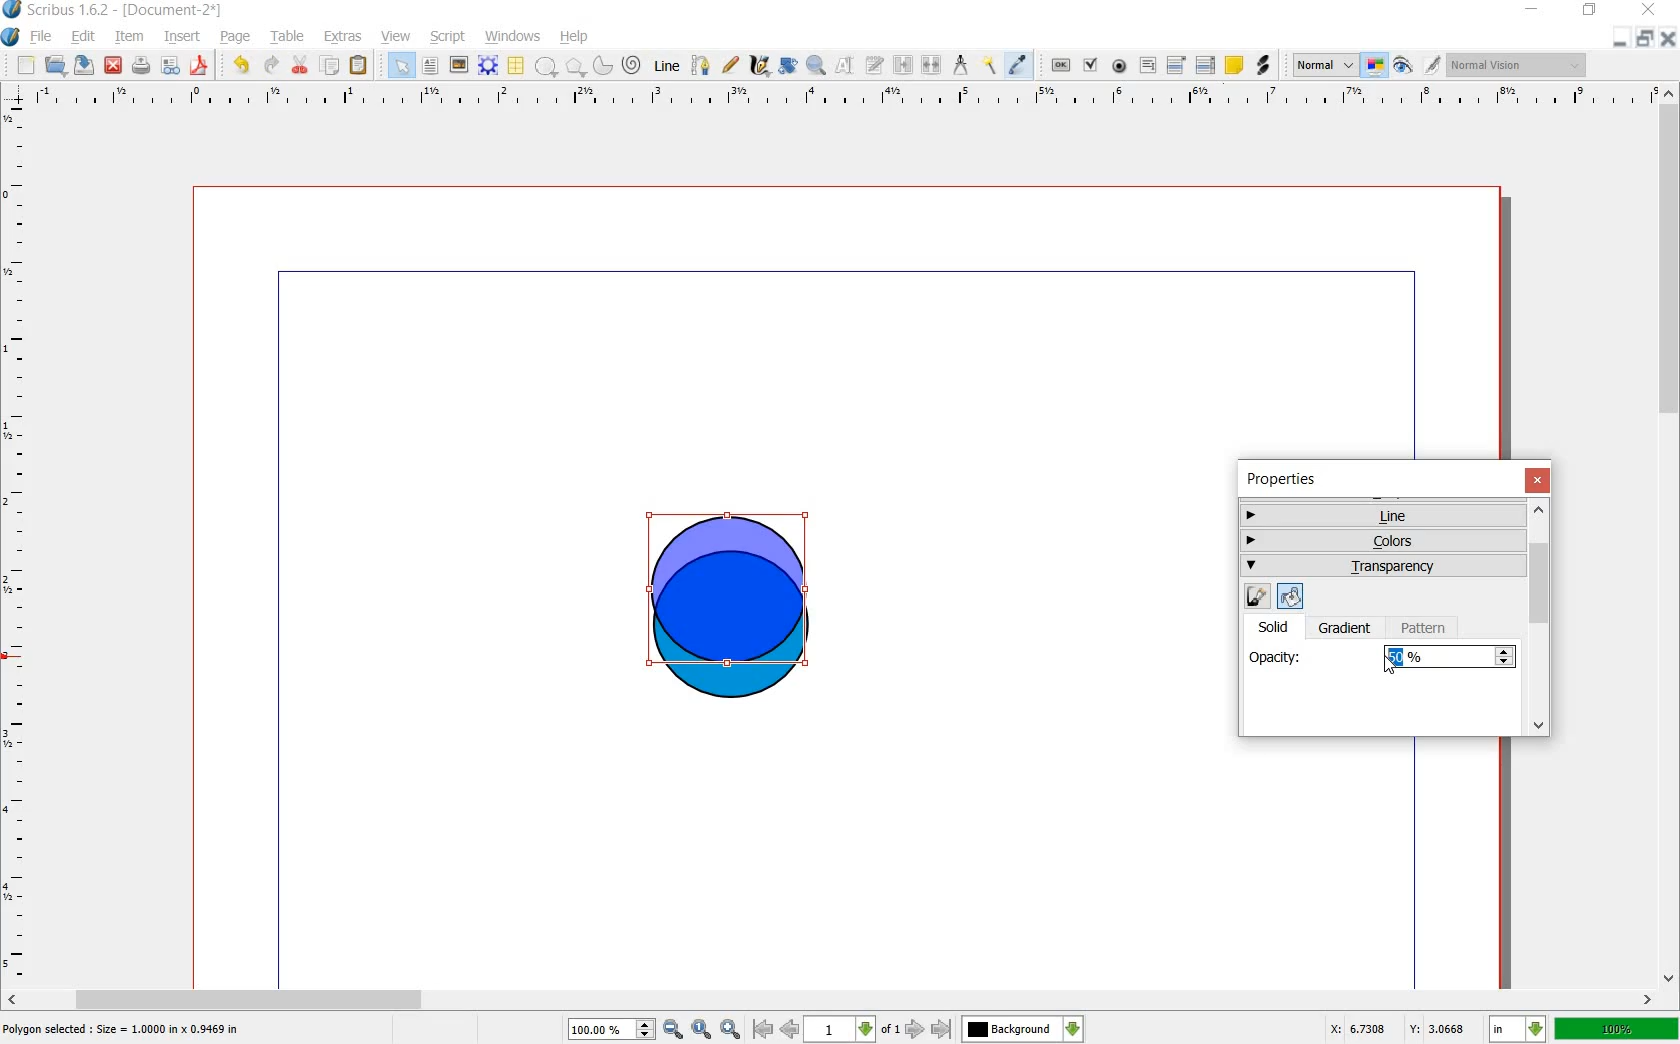 The width and height of the screenshot is (1680, 1044). Describe the element at coordinates (142, 66) in the screenshot. I see `print` at that location.